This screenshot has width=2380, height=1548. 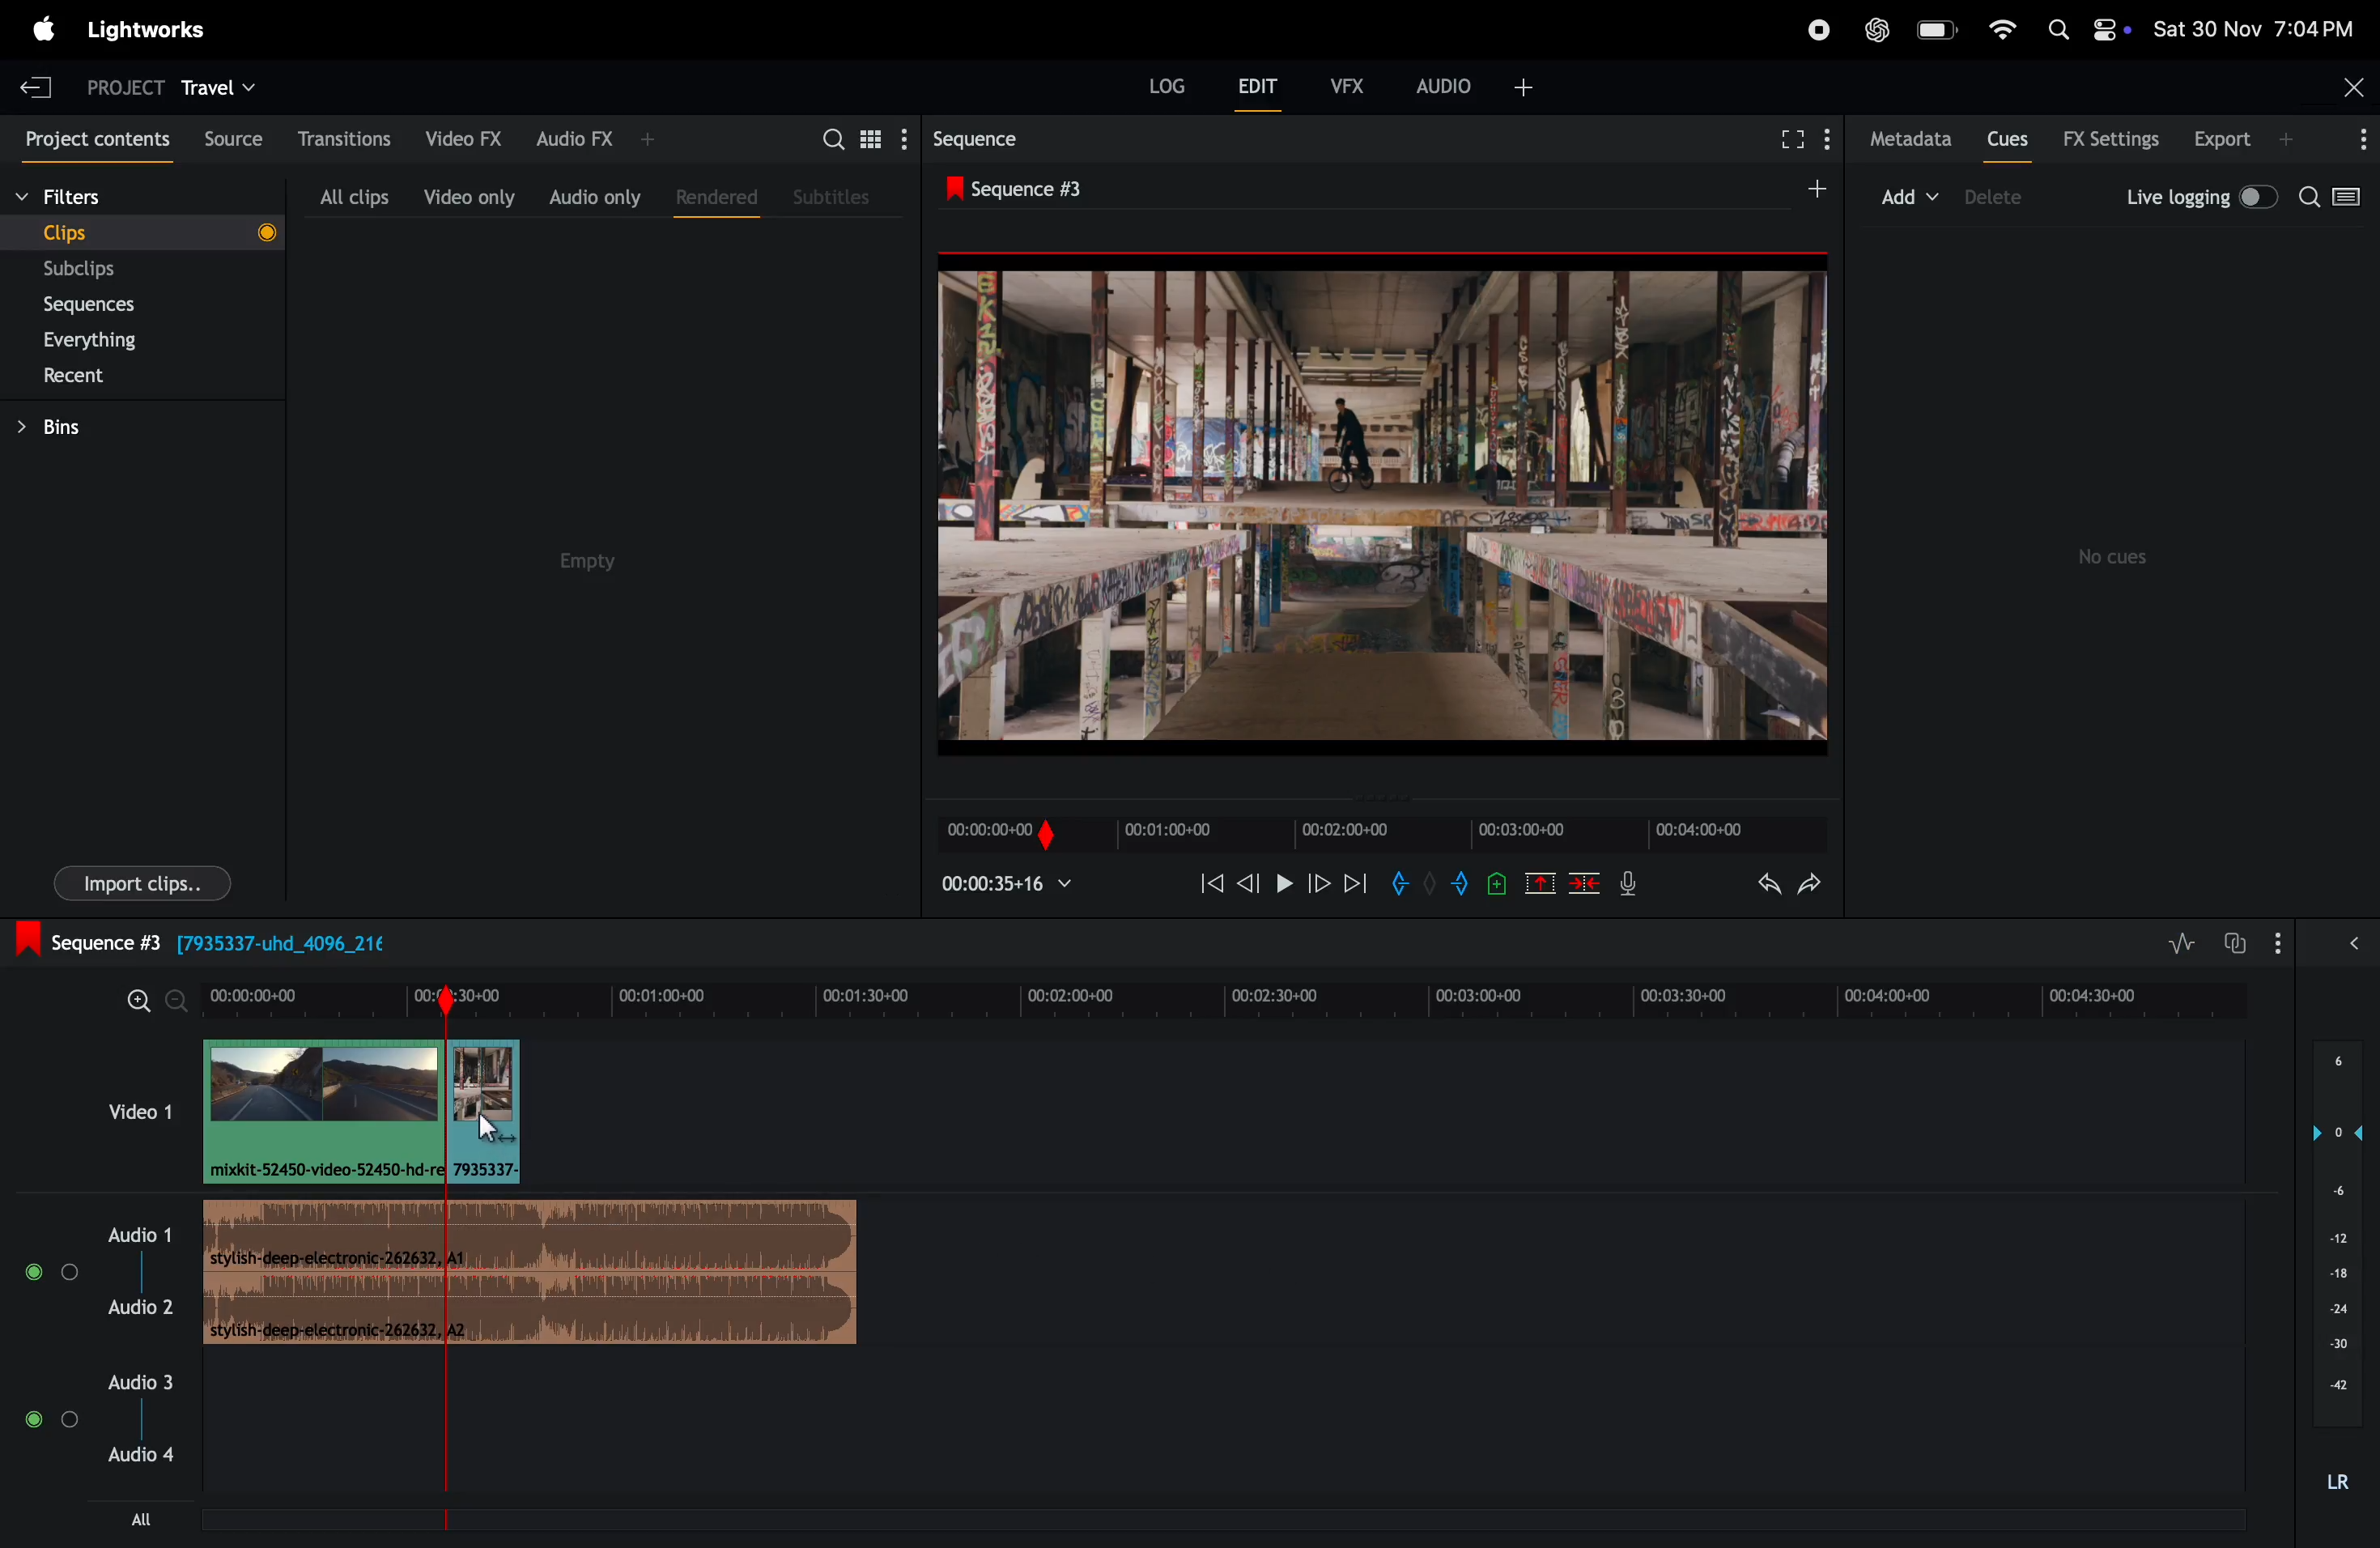 What do you see at coordinates (1393, 885) in the screenshot?
I see `` at bounding box center [1393, 885].